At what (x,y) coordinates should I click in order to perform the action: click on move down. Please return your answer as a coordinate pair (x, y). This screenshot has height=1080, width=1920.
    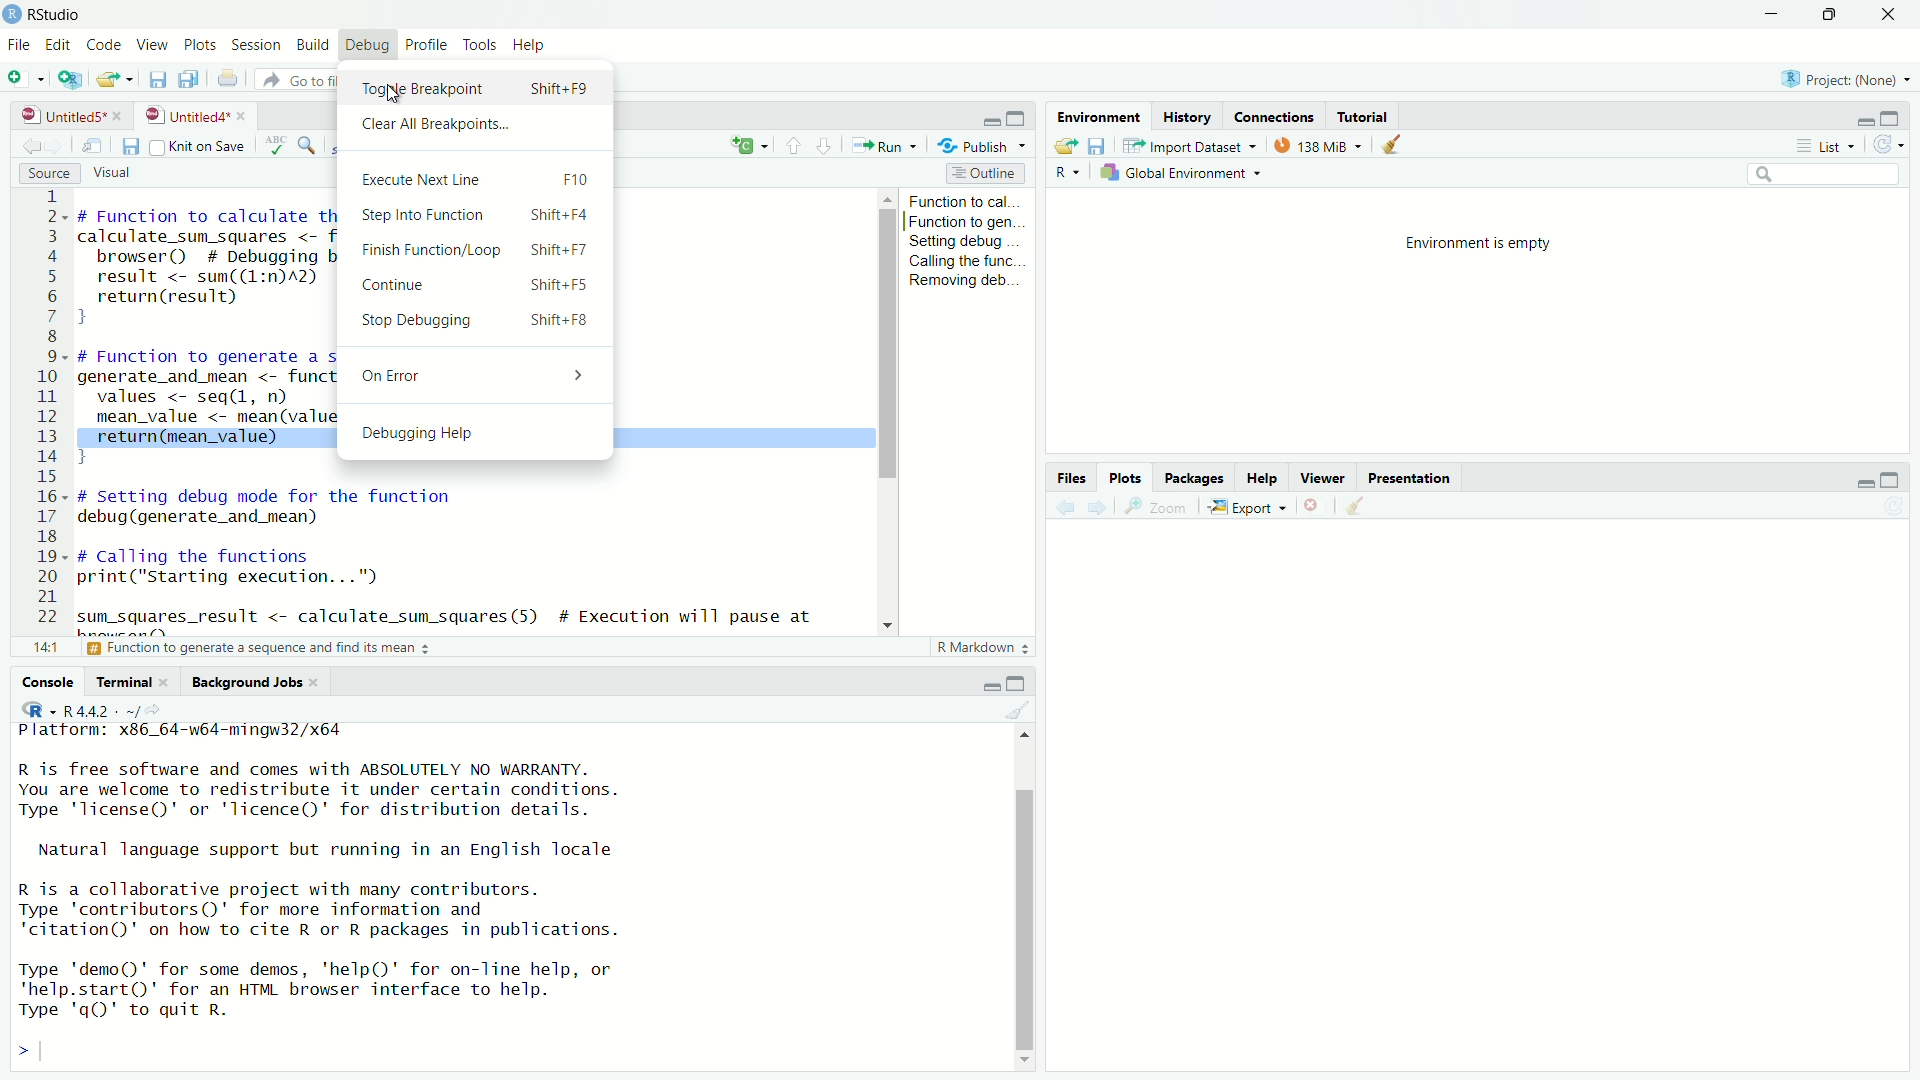
    Looking at the image, I should click on (886, 623).